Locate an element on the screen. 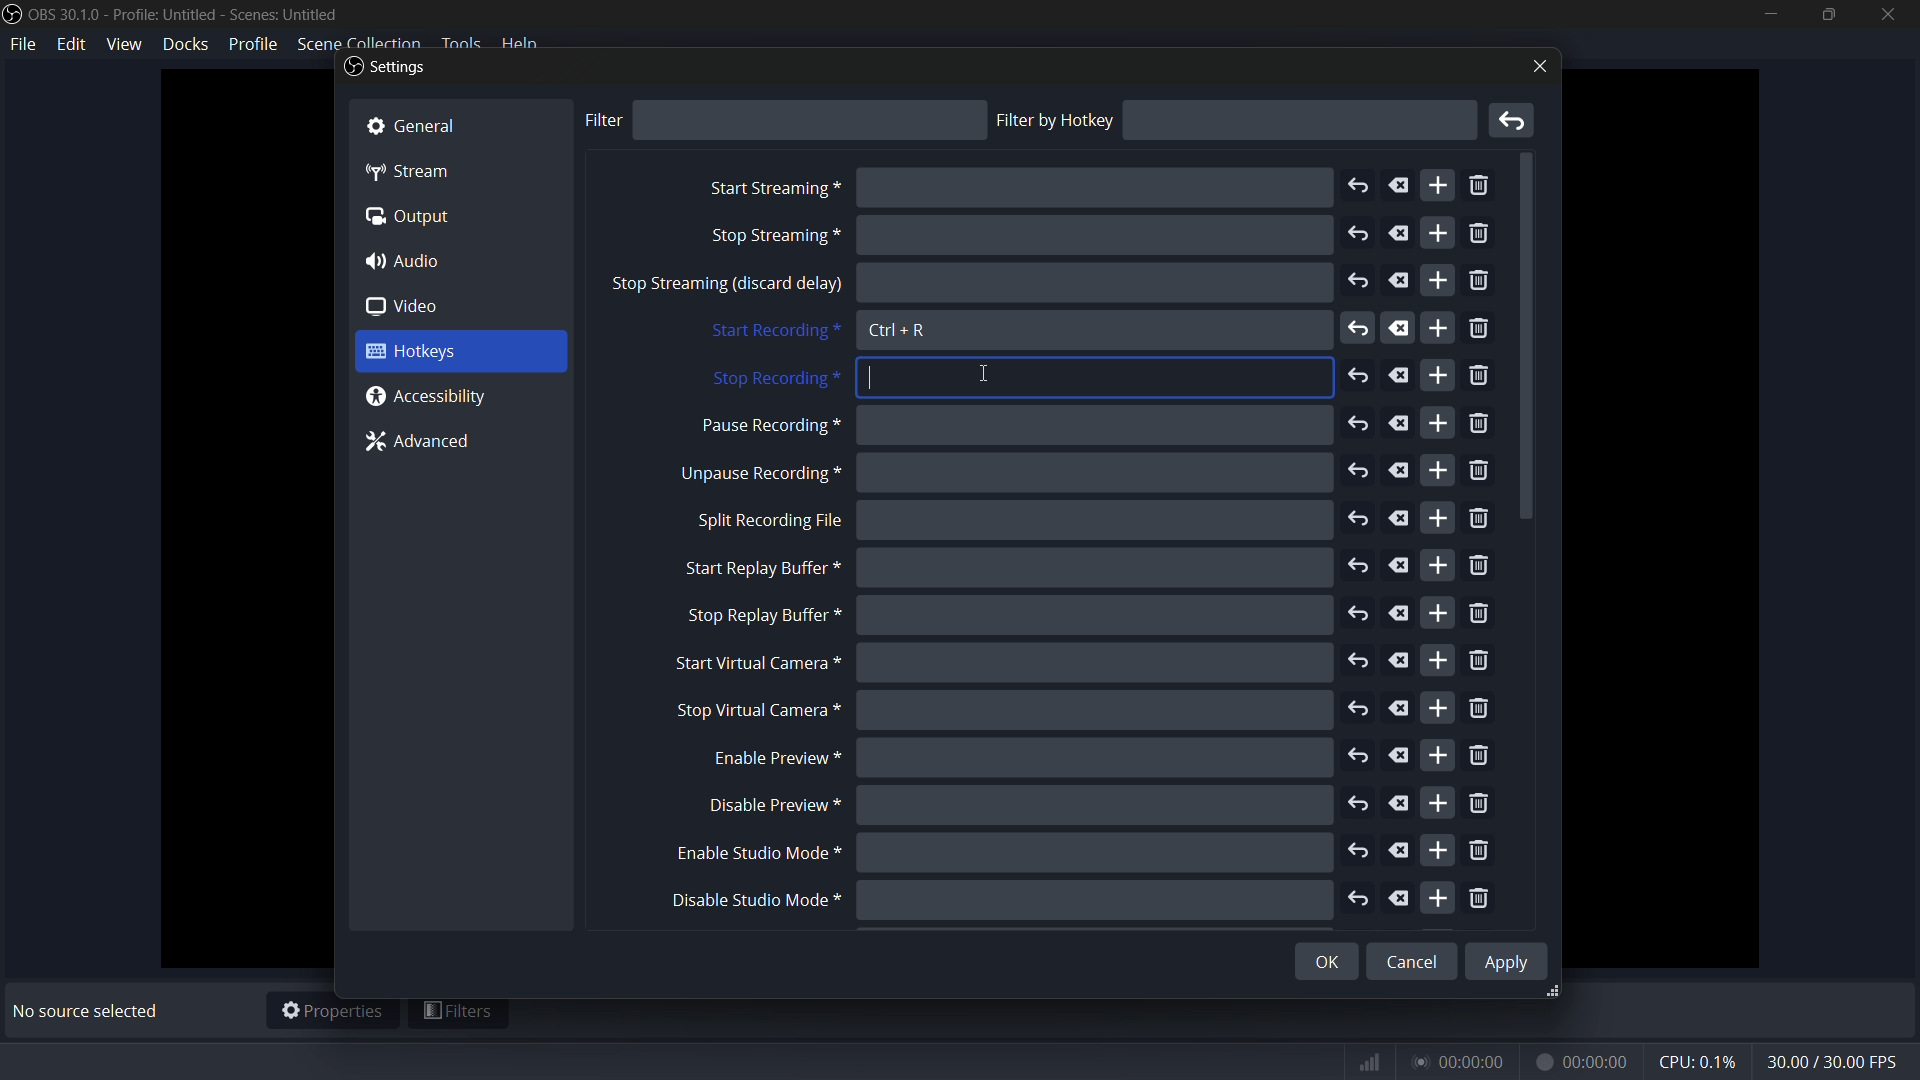 The image size is (1920, 1080). remove is located at coordinates (1515, 121).